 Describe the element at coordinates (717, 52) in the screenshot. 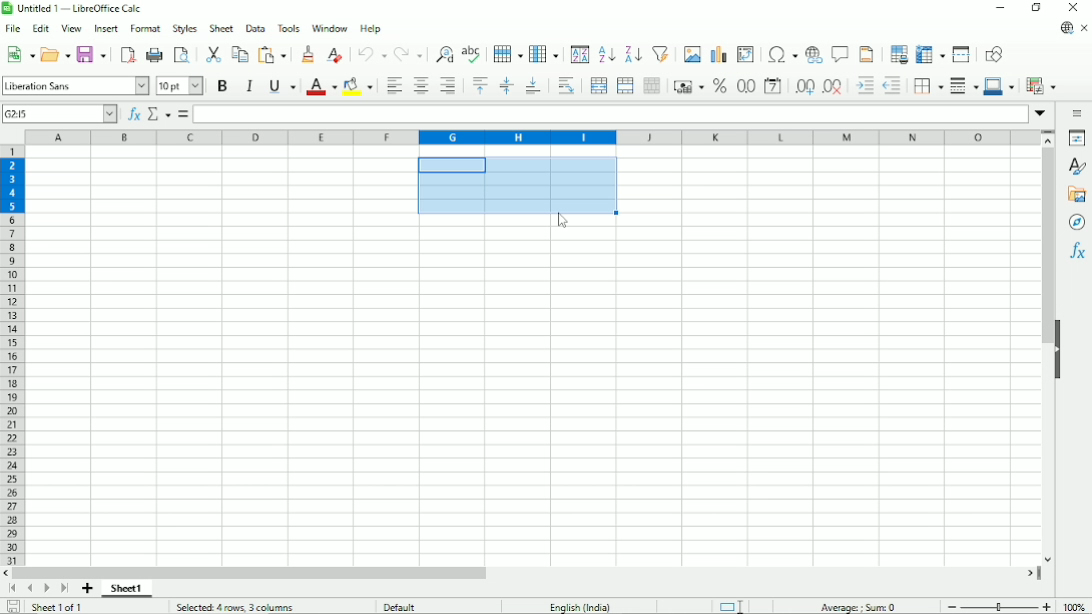

I see `Insert chart` at that location.